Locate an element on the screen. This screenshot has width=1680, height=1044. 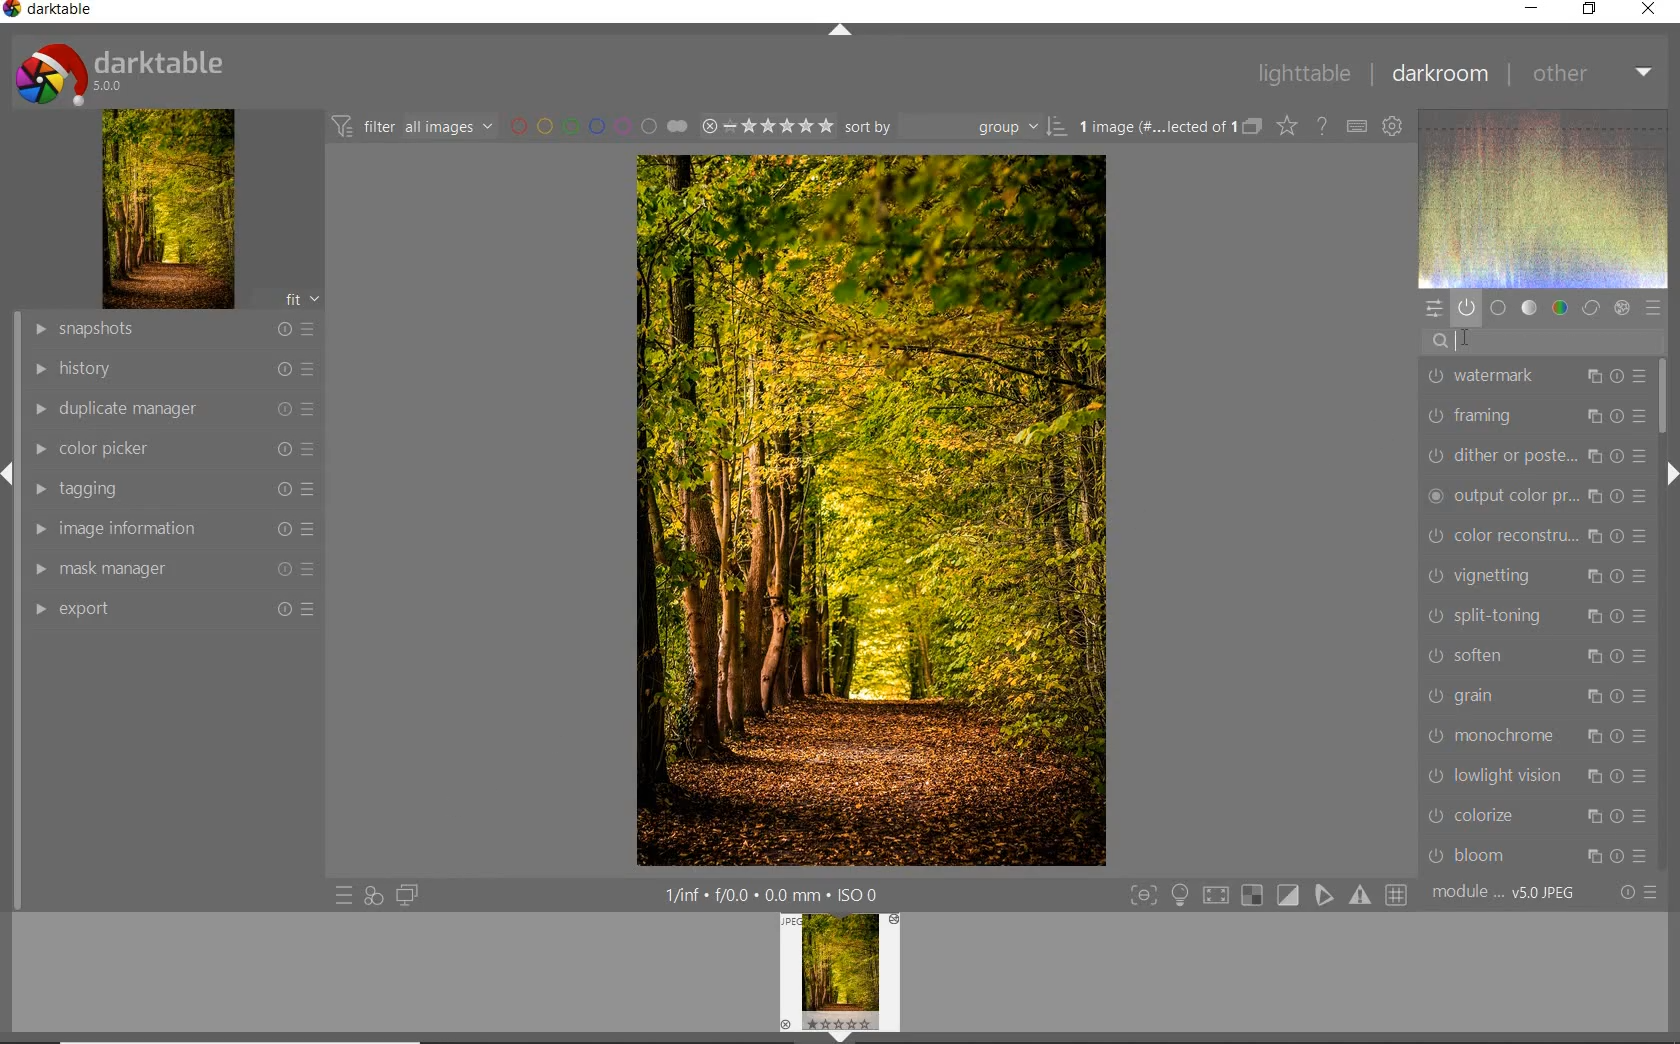
split toning is located at coordinates (1538, 618).